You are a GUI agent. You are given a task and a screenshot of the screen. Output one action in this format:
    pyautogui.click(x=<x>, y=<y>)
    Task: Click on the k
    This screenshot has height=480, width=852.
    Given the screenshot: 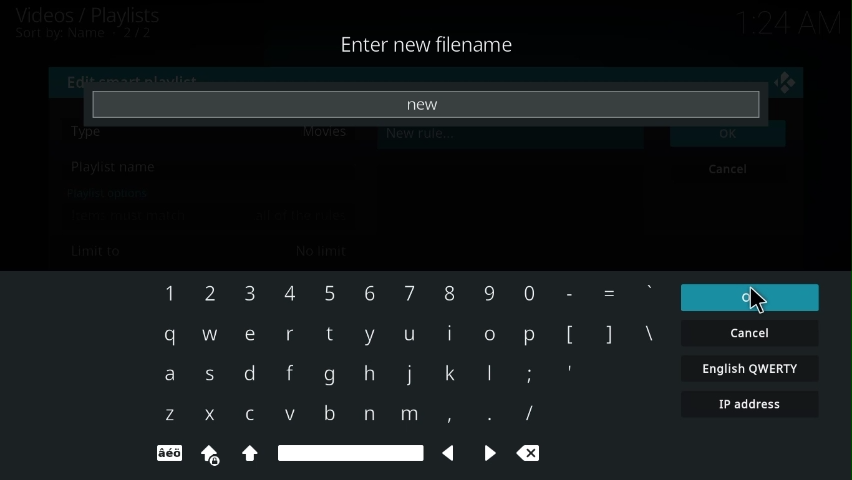 What is the action you would take?
    pyautogui.click(x=446, y=374)
    